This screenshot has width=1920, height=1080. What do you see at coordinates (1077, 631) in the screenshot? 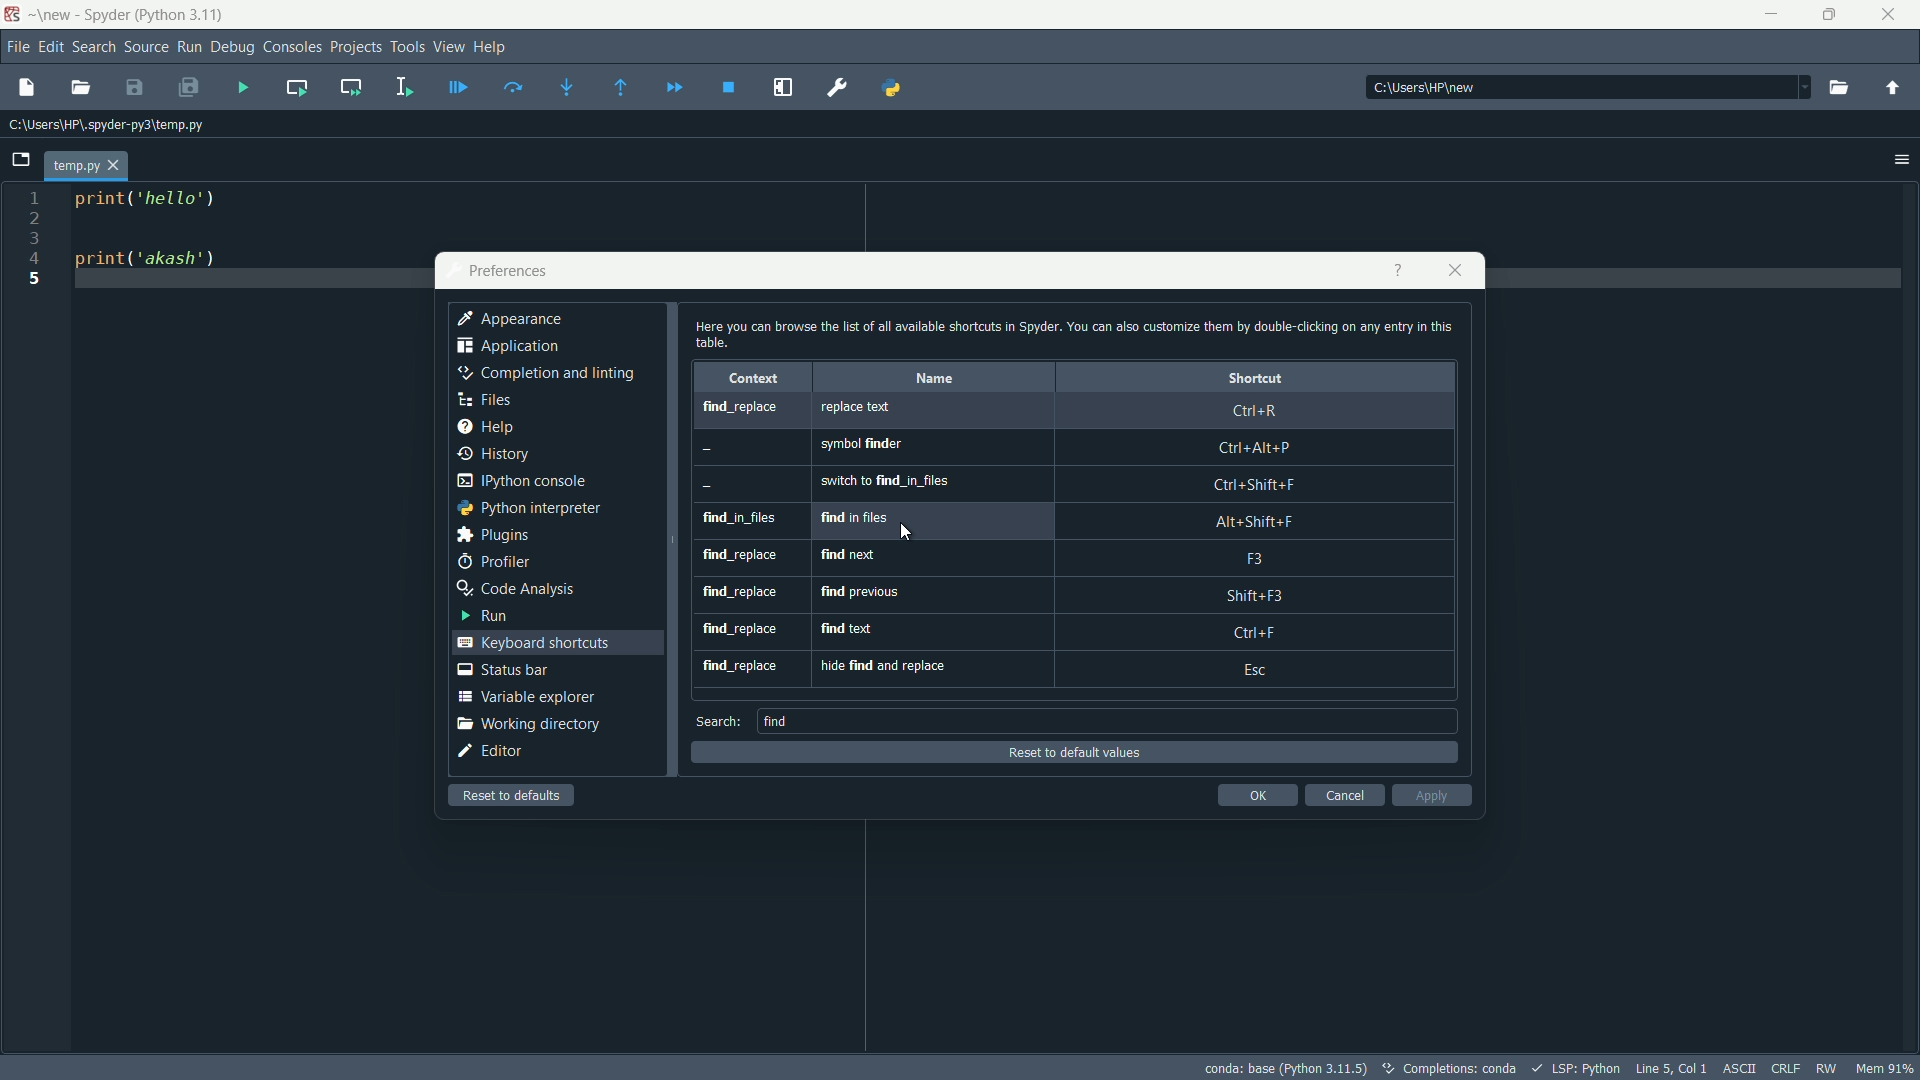
I see `find_replace, find text, ctrl+f` at bounding box center [1077, 631].